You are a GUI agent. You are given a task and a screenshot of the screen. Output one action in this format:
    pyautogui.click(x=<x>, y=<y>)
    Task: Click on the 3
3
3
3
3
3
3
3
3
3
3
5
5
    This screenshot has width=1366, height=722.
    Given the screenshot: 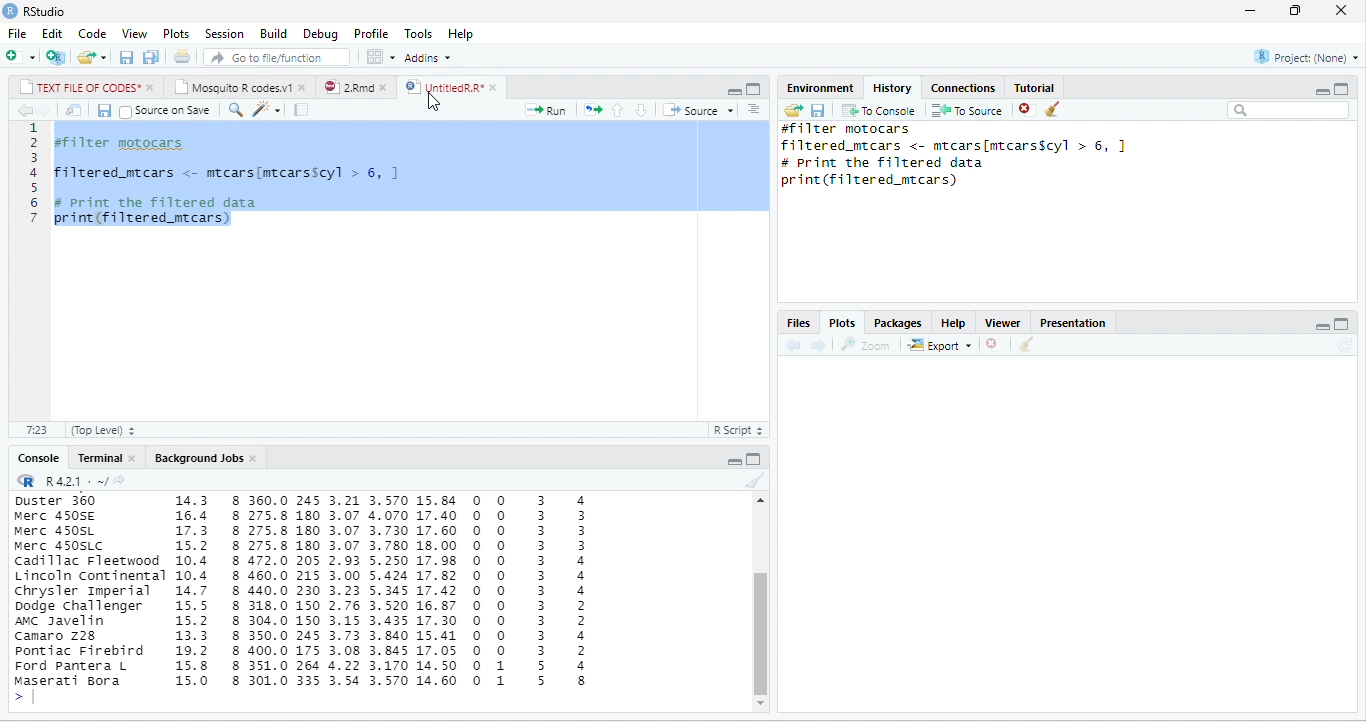 What is the action you would take?
    pyautogui.click(x=542, y=590)
    